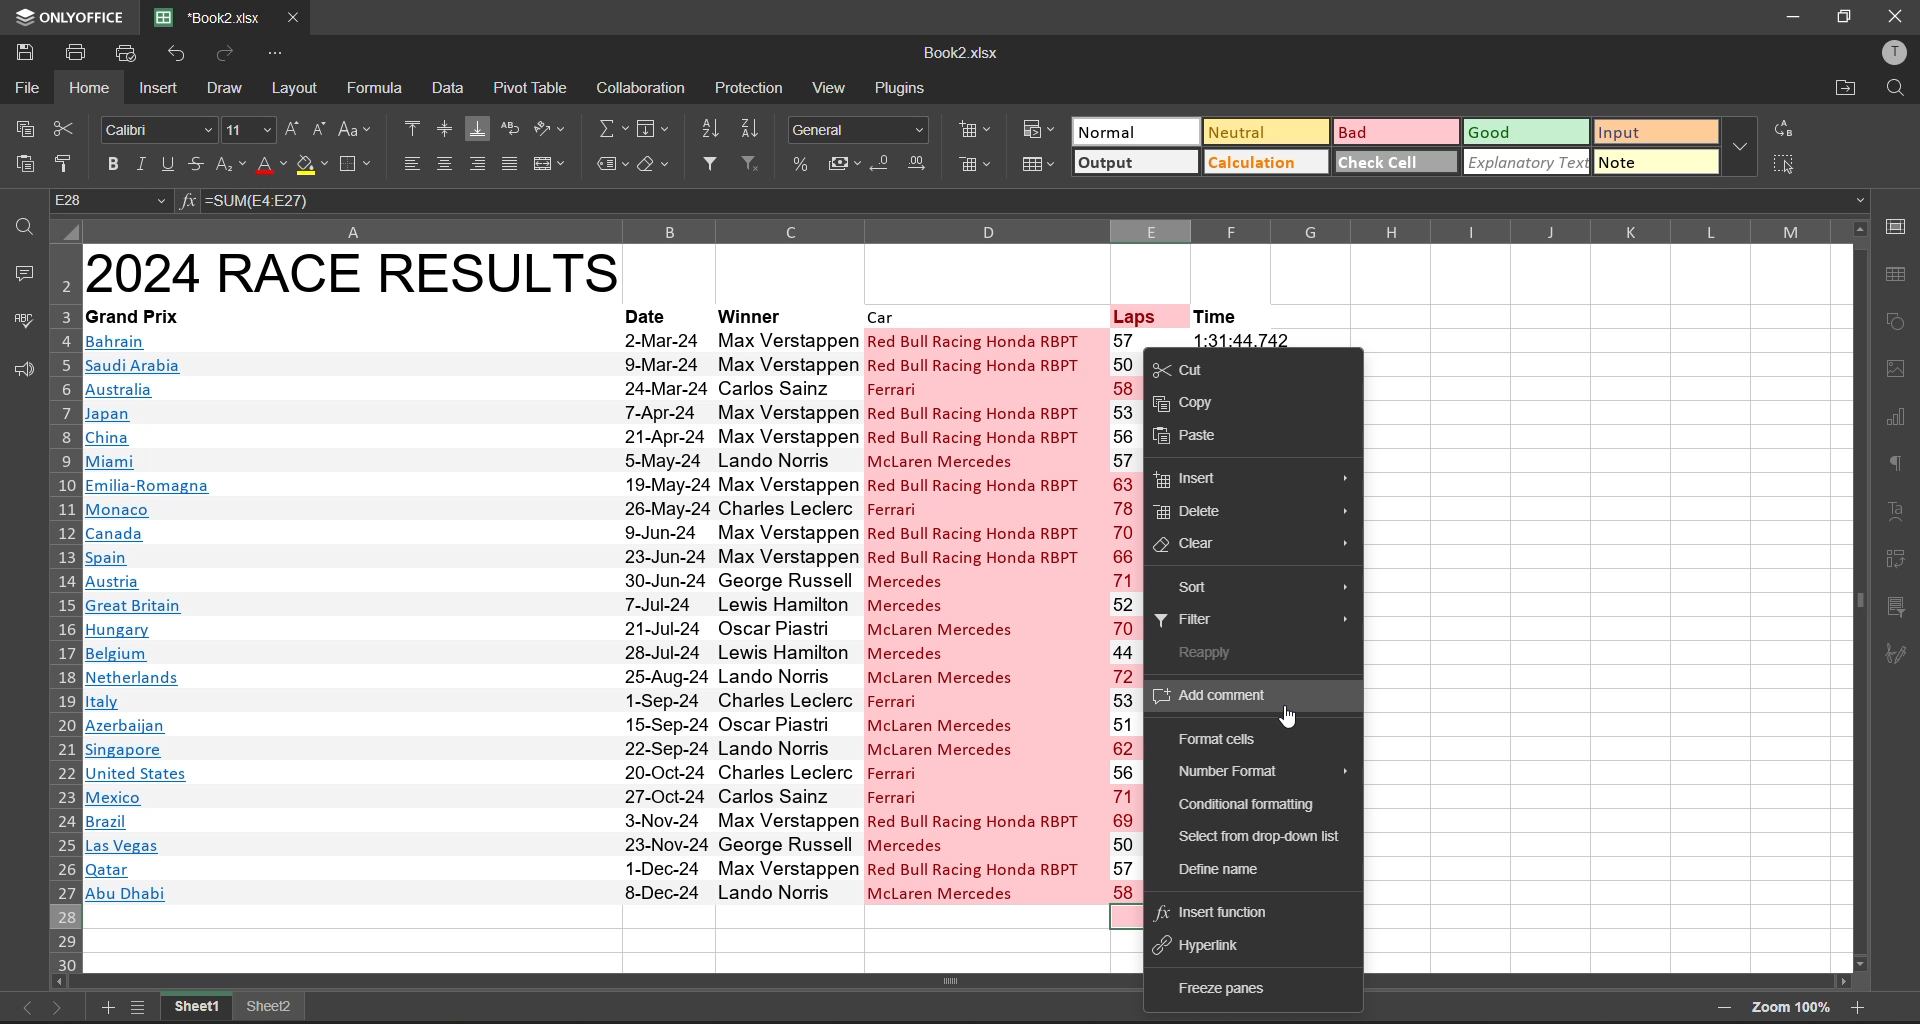 This screenshot has height=1024, width=1920. I want to click on customize quick access toolbar, so click(281, 54).